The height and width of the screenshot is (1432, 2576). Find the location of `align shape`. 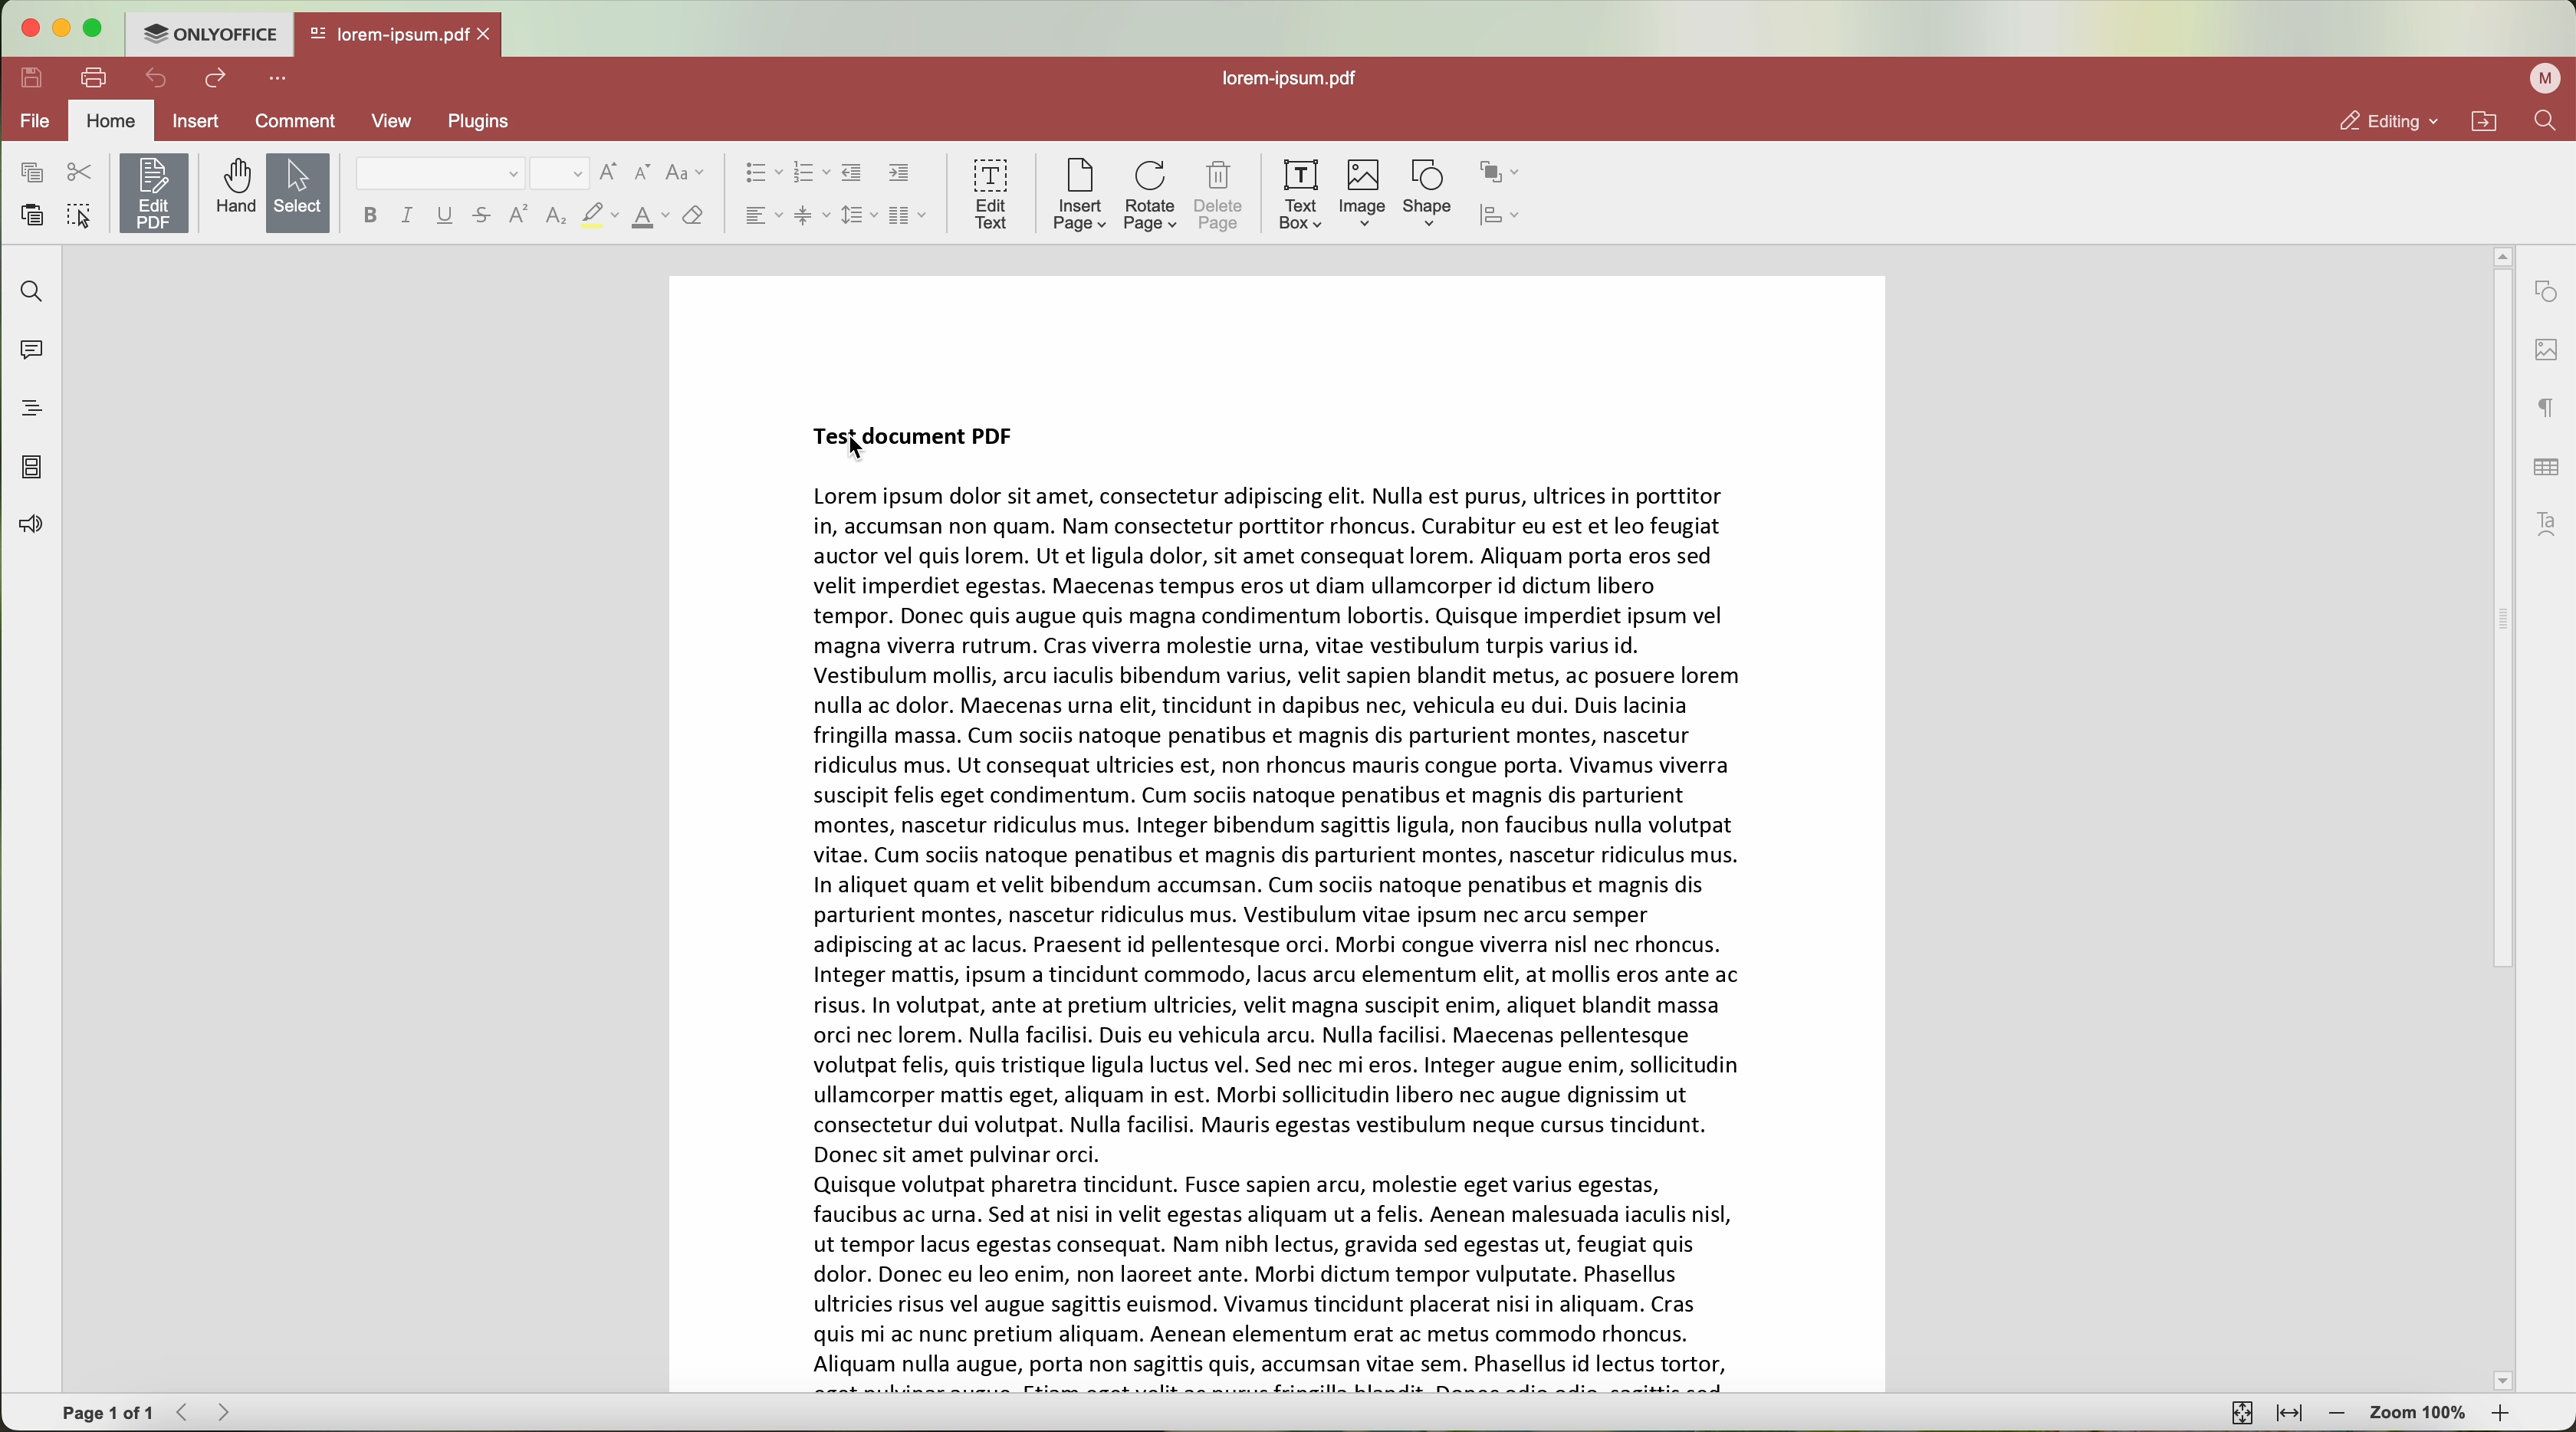

align shape is located at coordinates (1502, 218).